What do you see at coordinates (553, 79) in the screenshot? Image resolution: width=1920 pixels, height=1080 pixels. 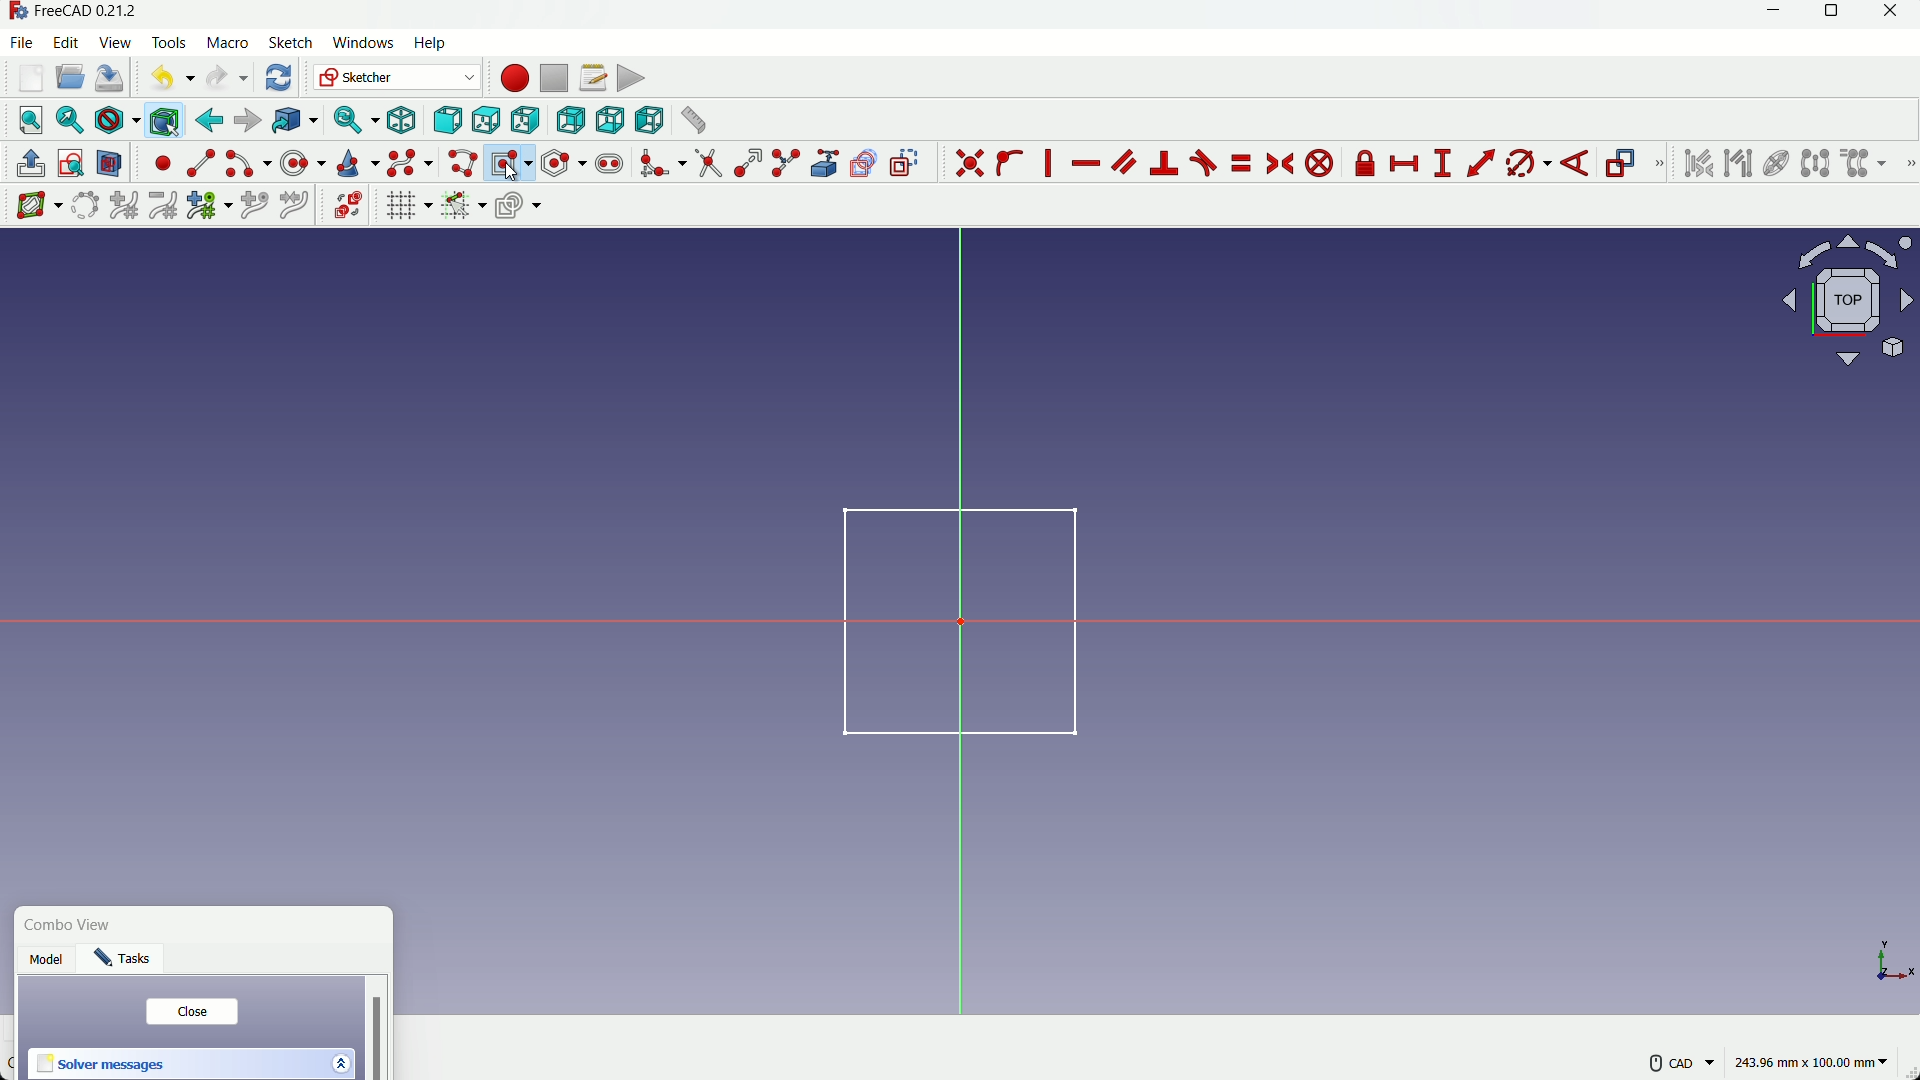 I see `stop macros` at bounding box center [553, 79].